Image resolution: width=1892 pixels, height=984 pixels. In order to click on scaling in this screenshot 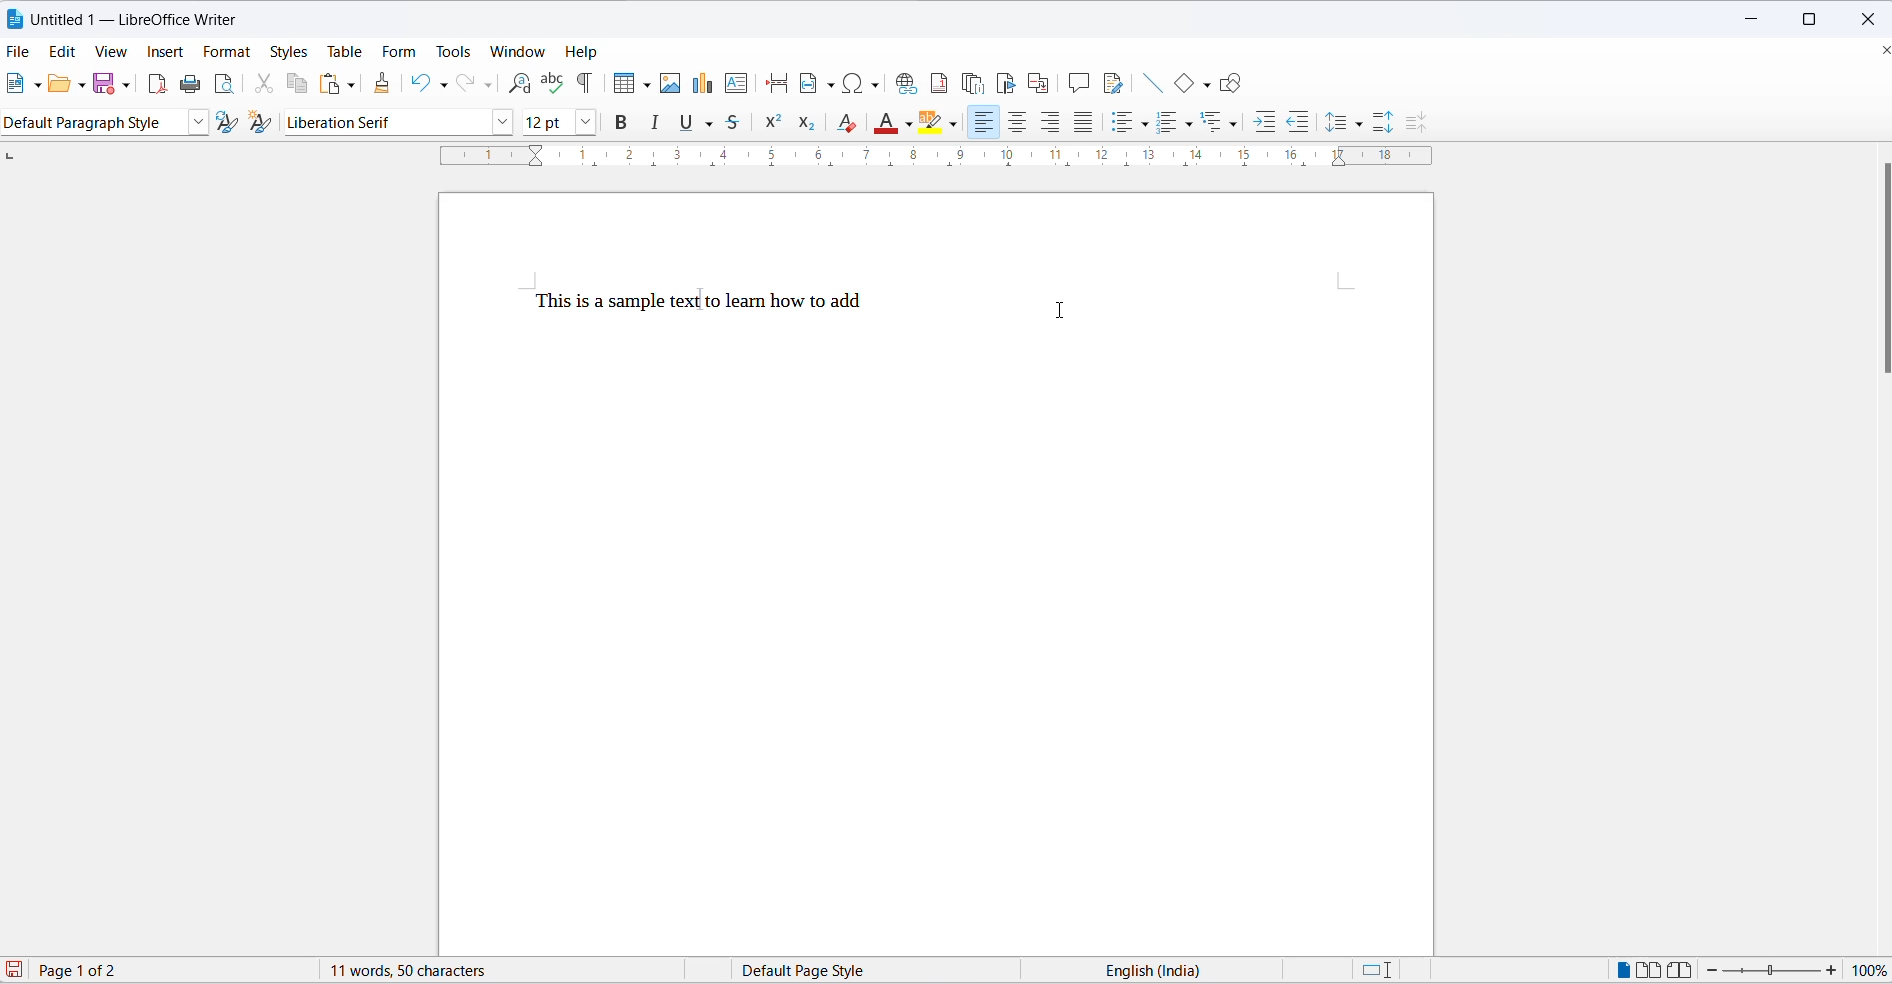, I will do `click(923, 161)`.